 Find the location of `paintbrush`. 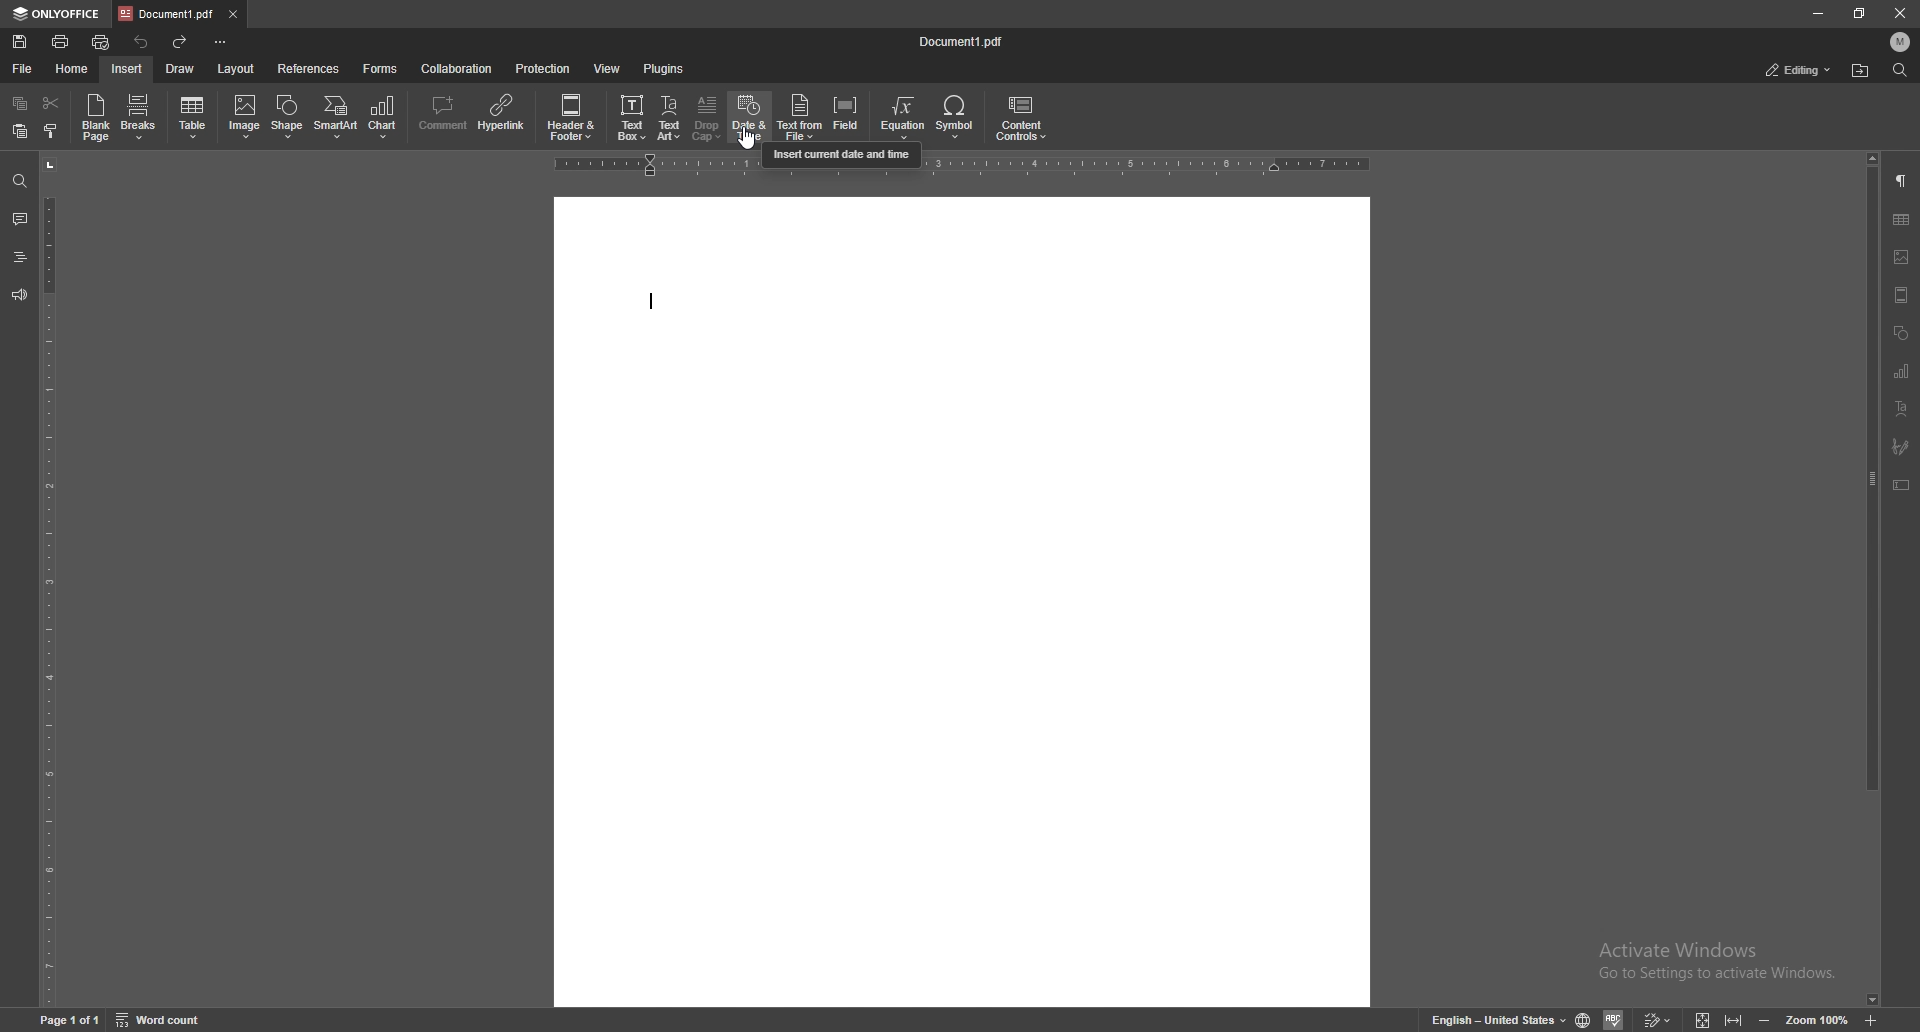

paintbrush is located at coordinates (1904, 445).